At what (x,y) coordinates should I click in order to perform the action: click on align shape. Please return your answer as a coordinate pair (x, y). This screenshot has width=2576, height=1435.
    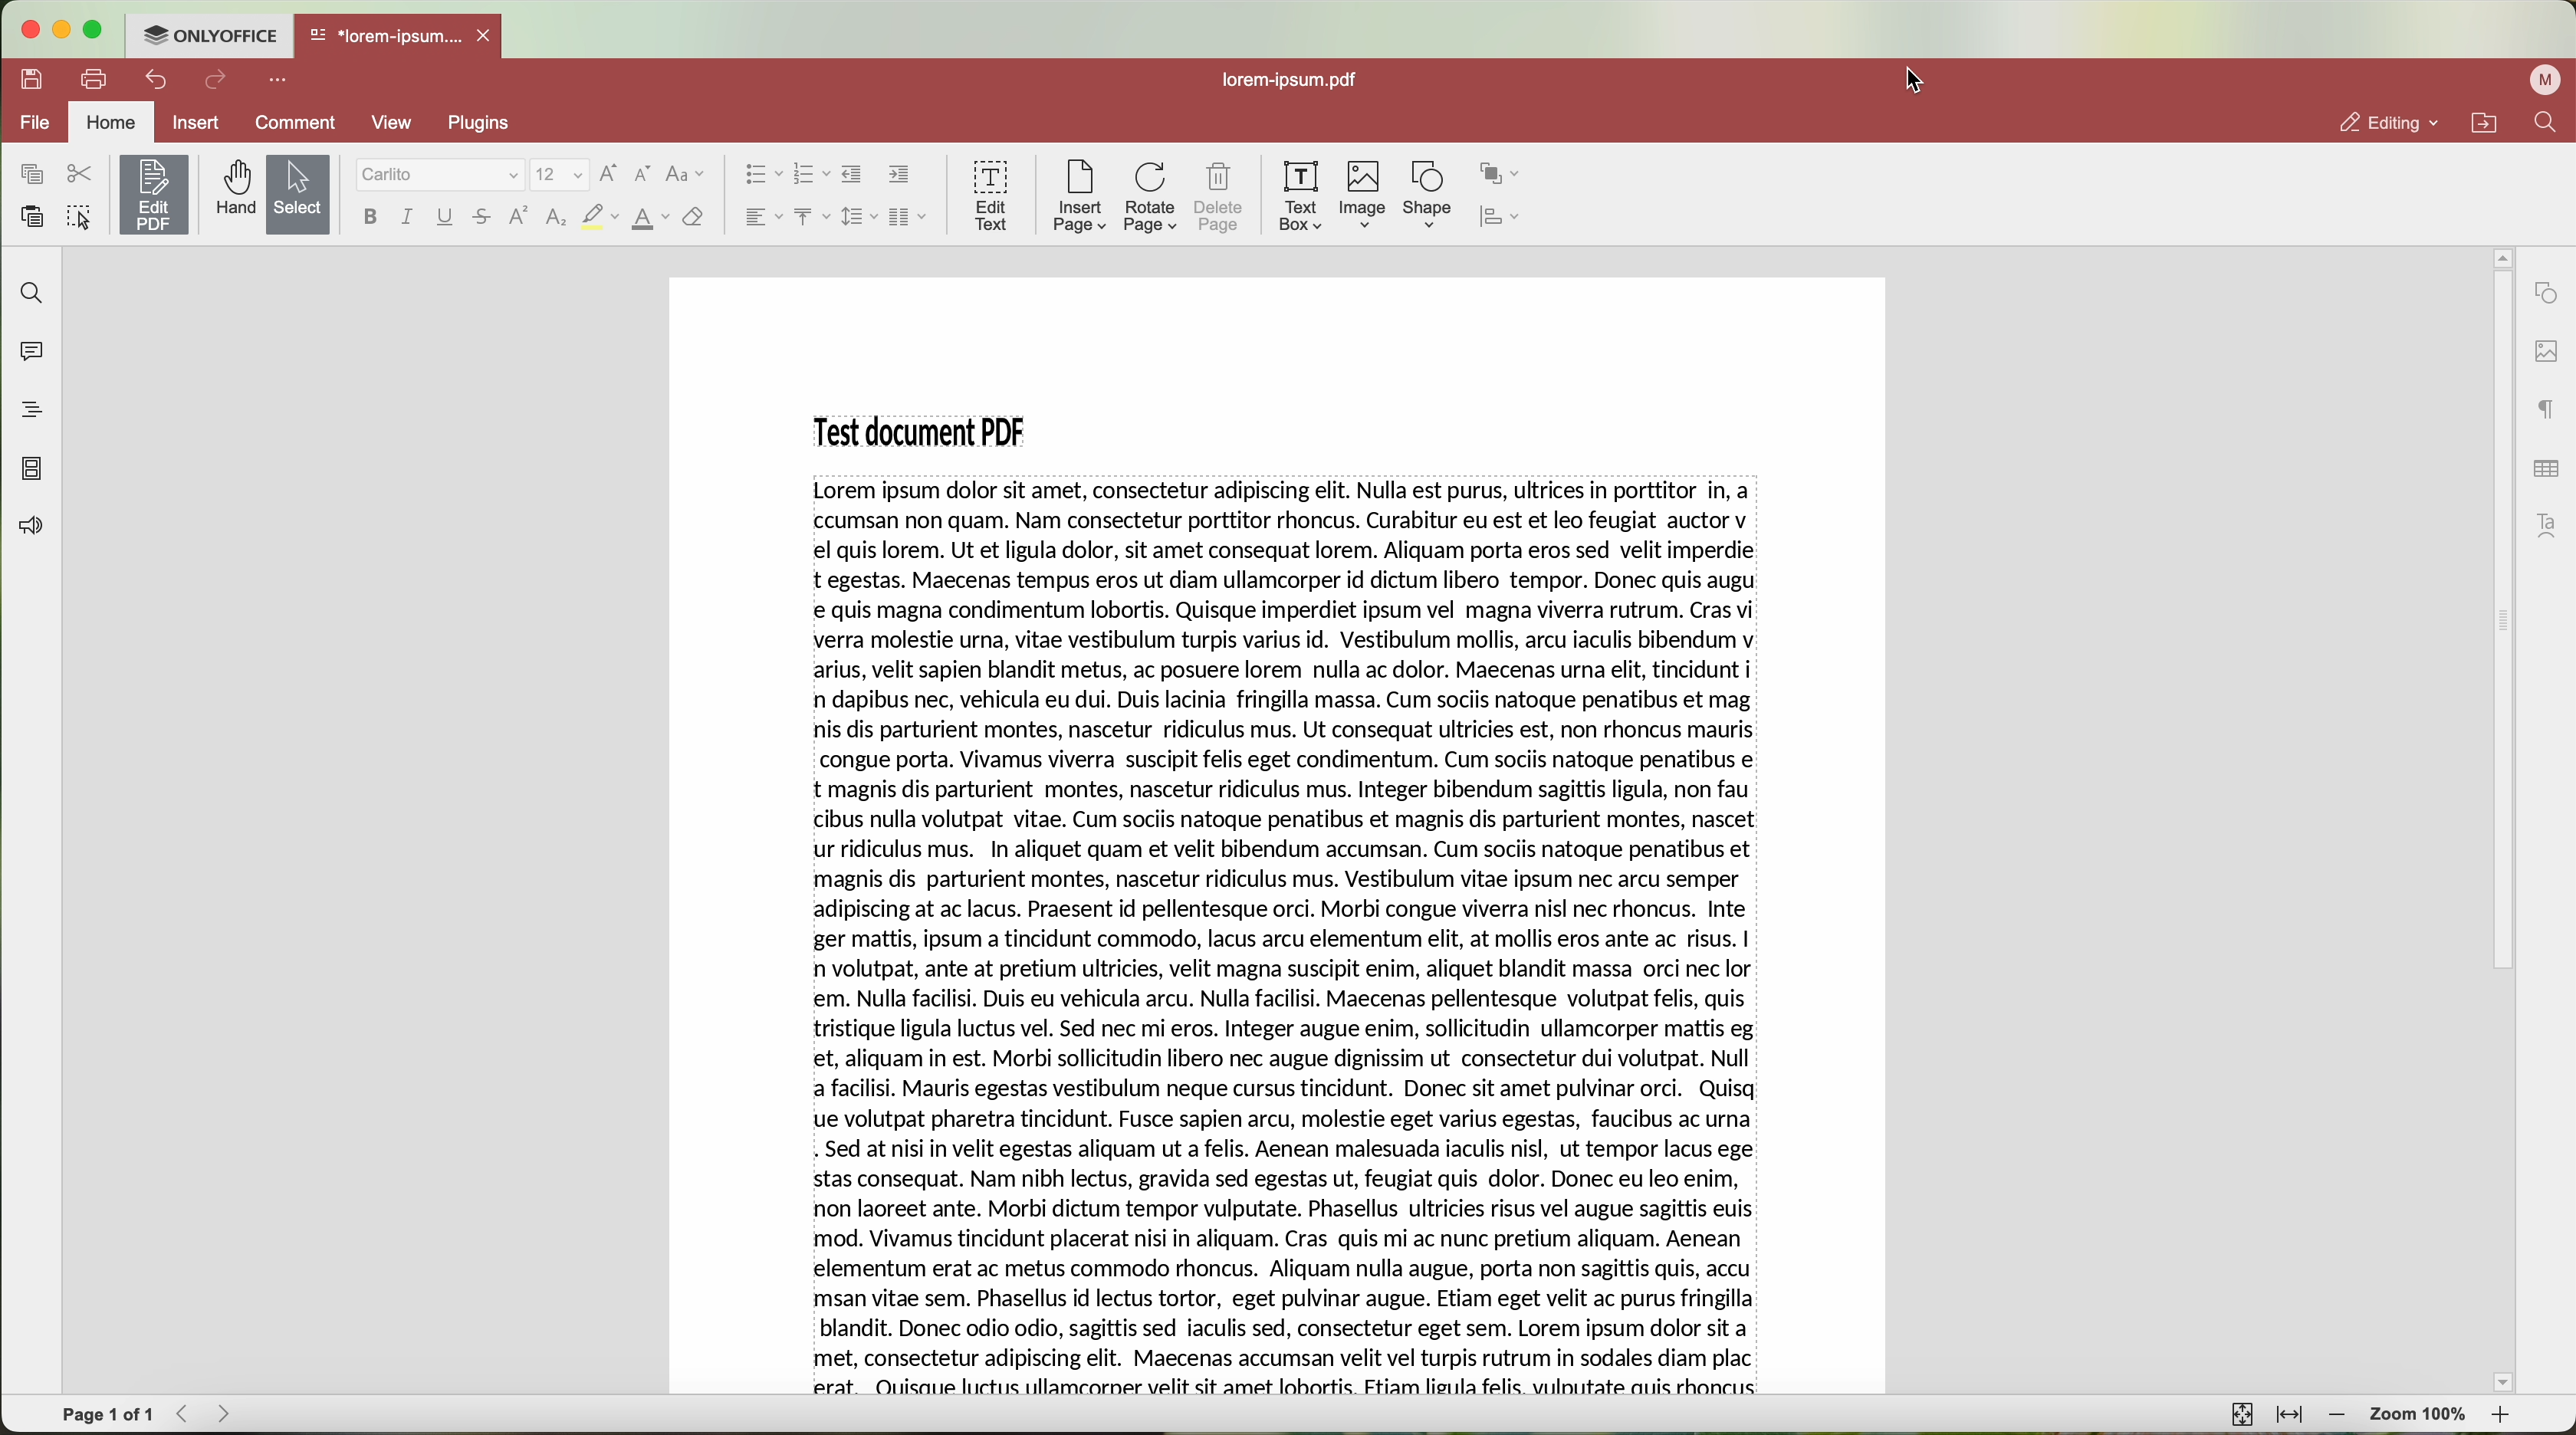
    Looking at the image, I should click on (1499, 218).